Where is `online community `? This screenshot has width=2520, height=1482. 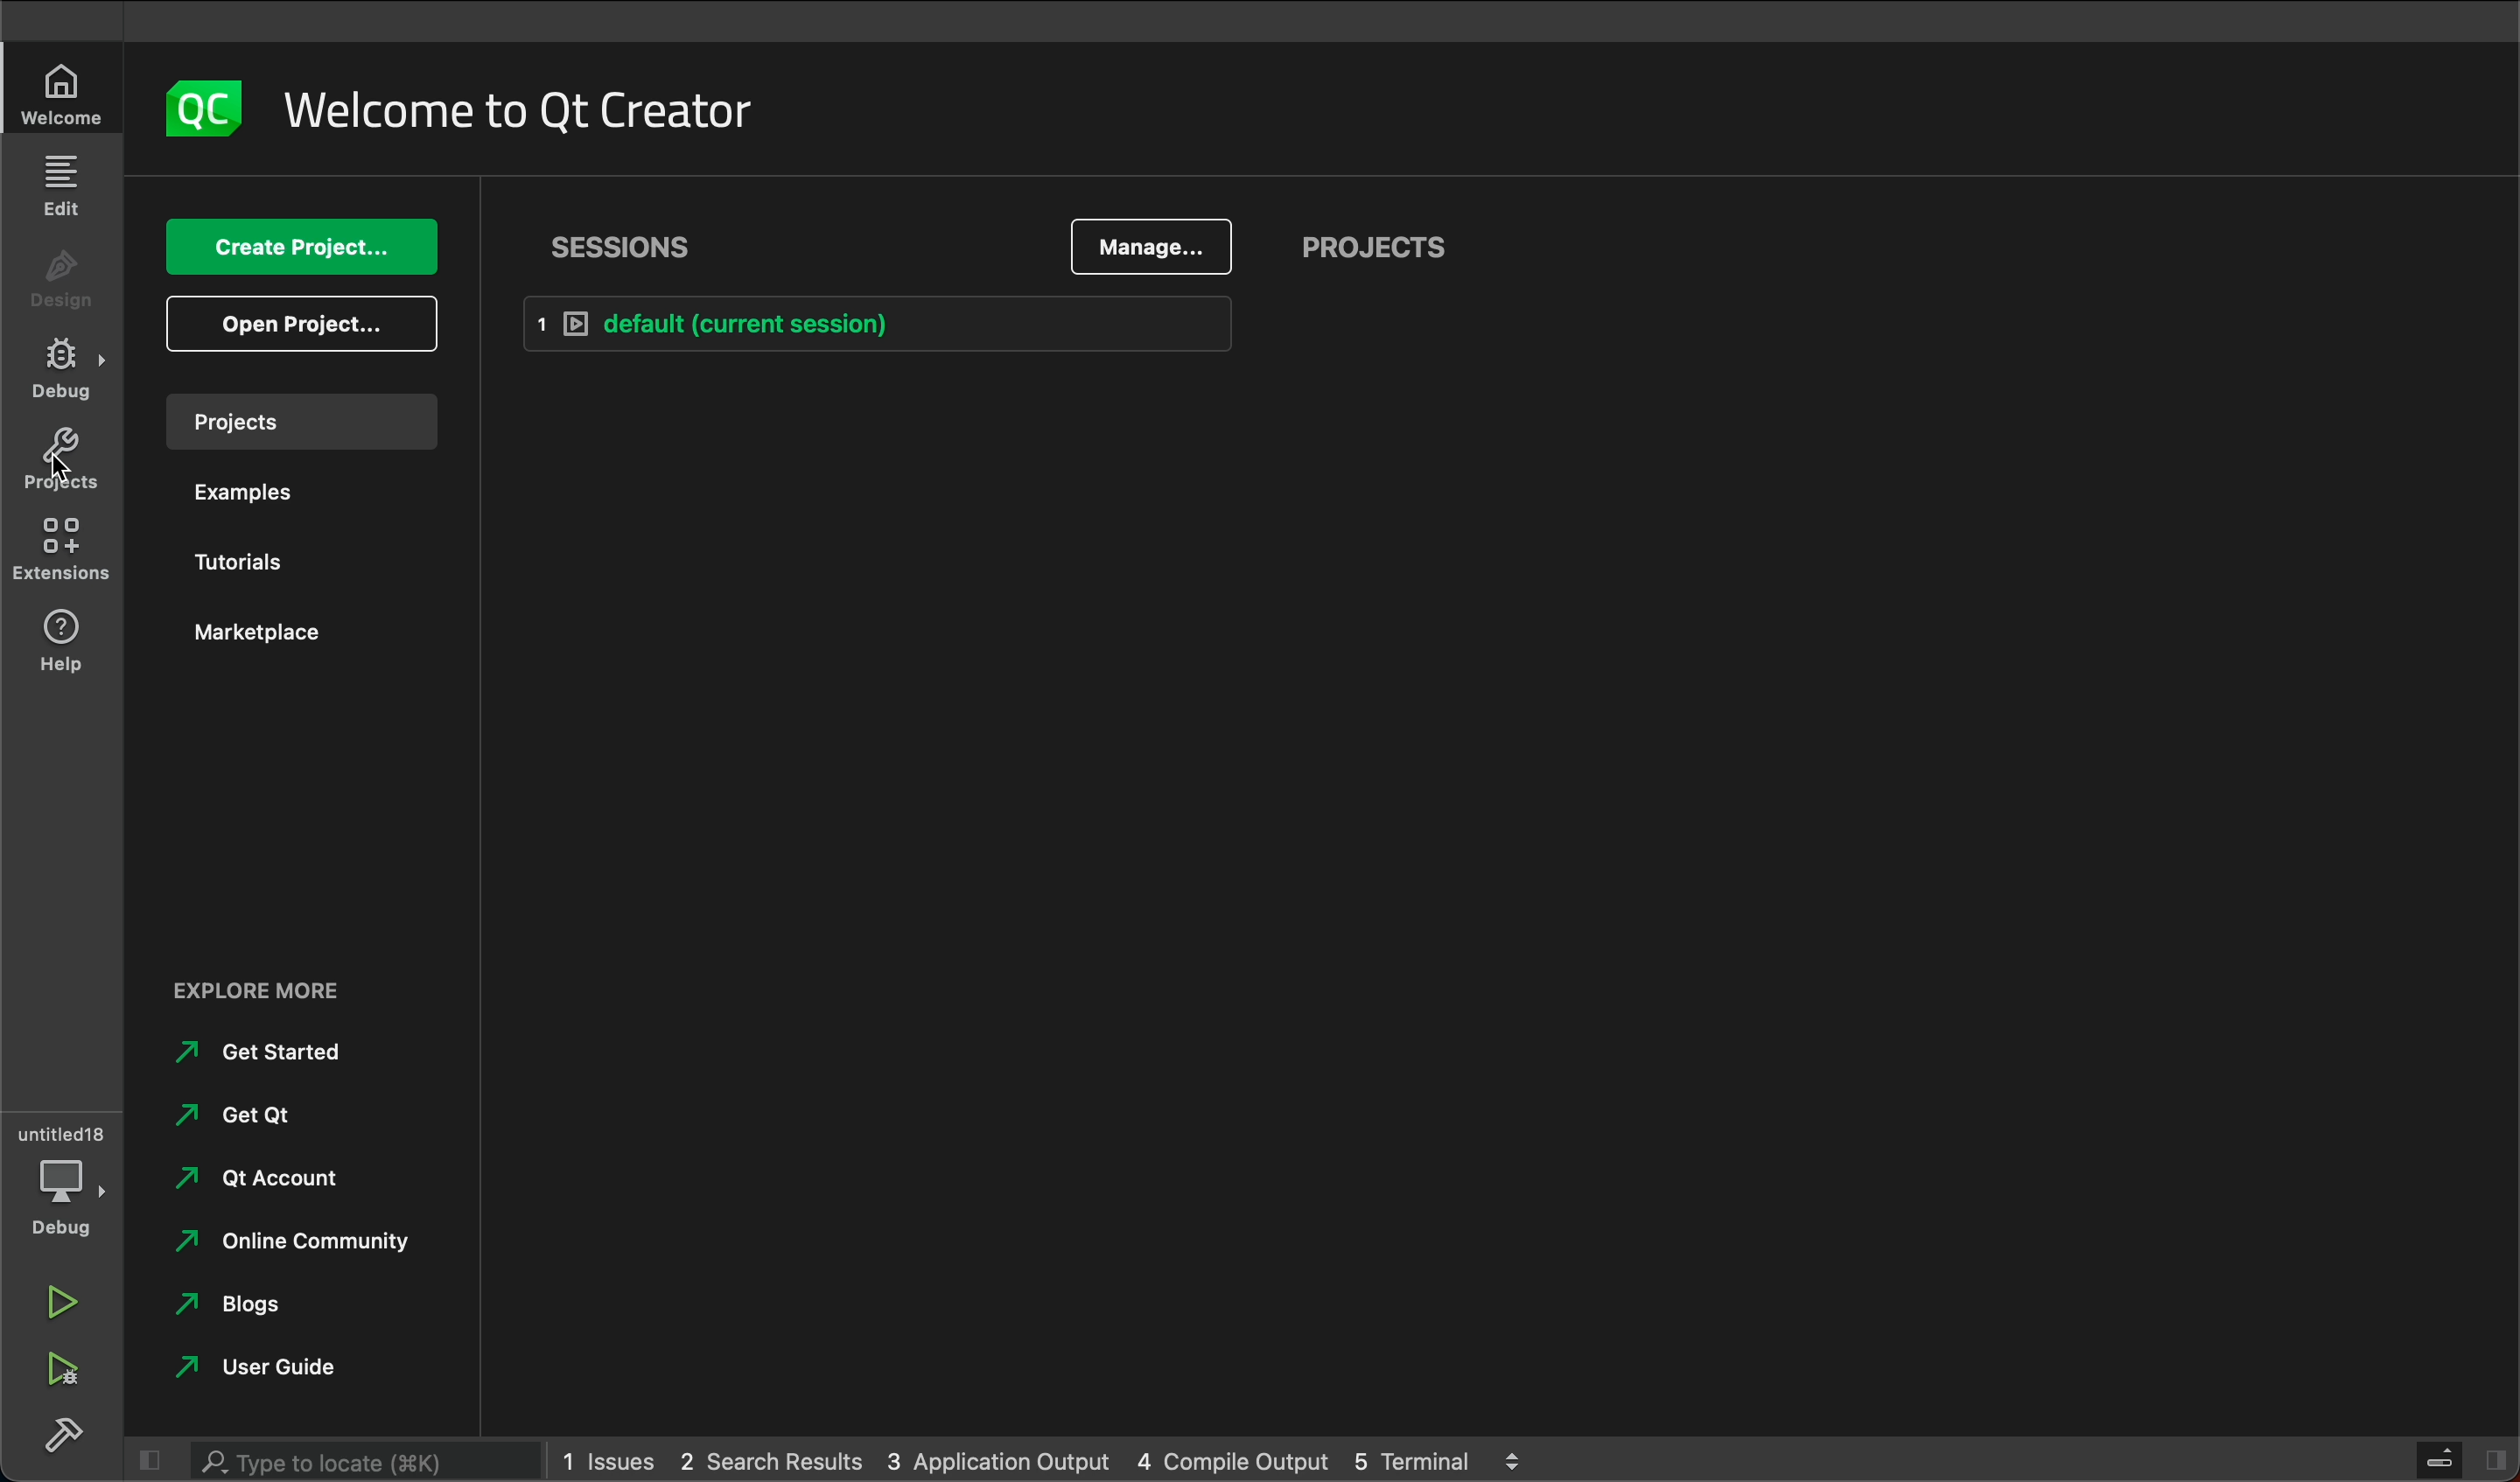
online community  is located at coordinates (301, 1246).